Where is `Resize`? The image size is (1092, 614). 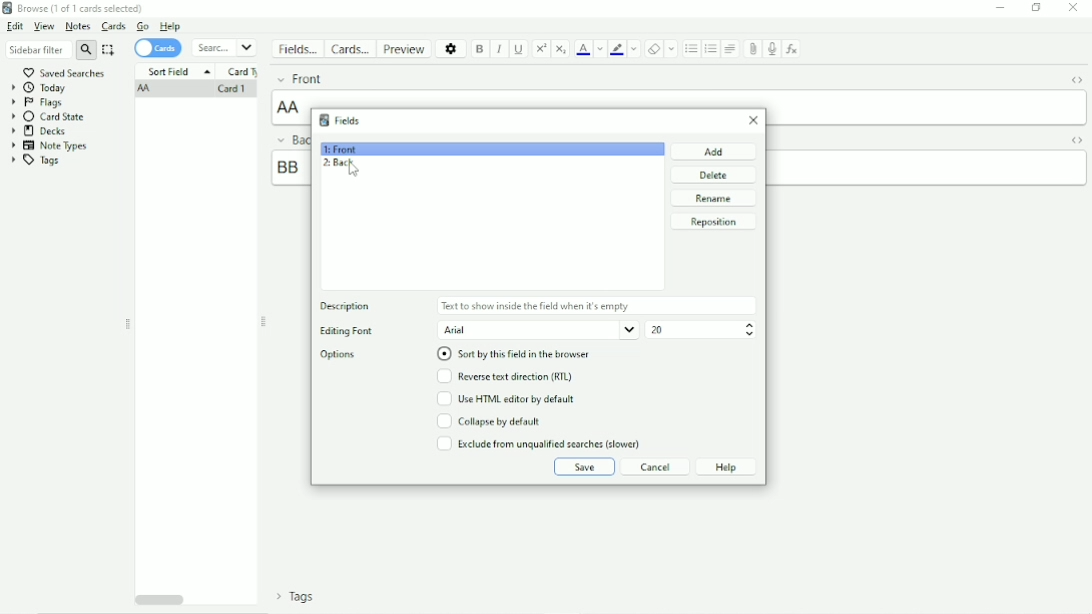
Resize is located at coordinates (264, 322).